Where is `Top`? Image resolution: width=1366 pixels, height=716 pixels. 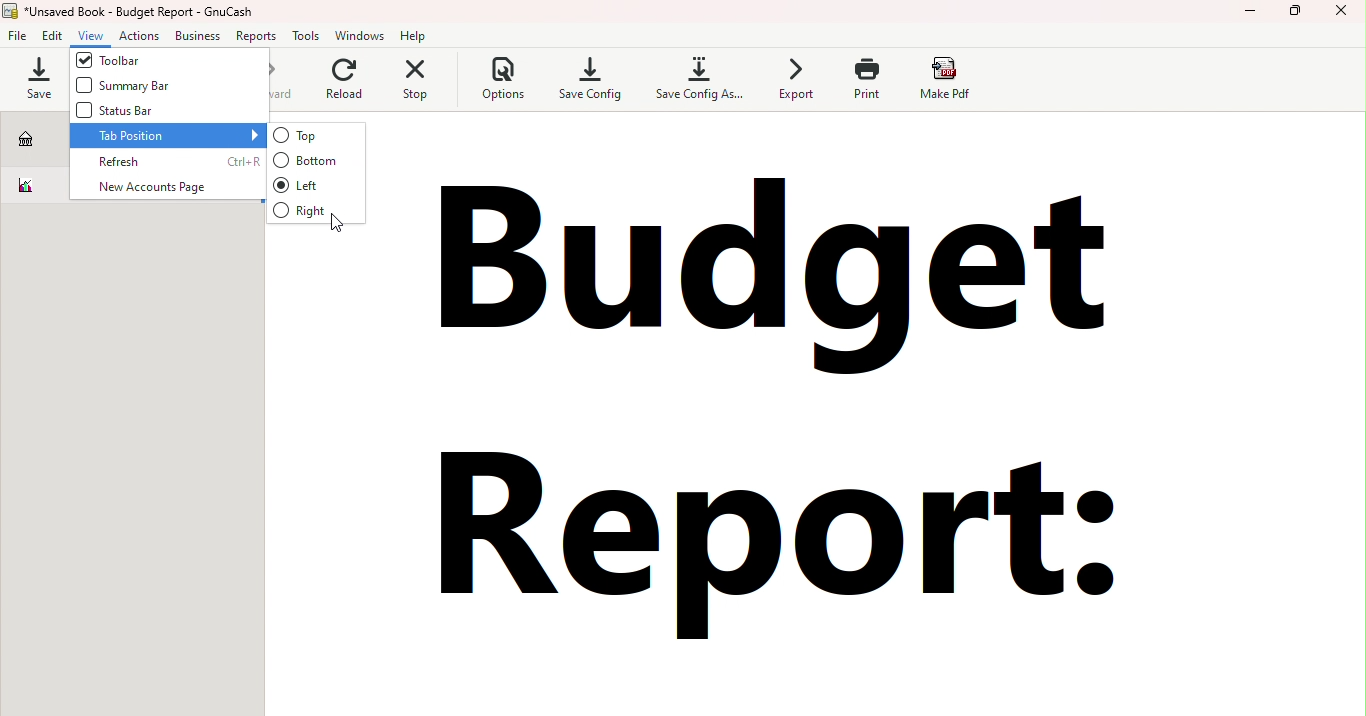 Top is located at coordinates (313, 135).